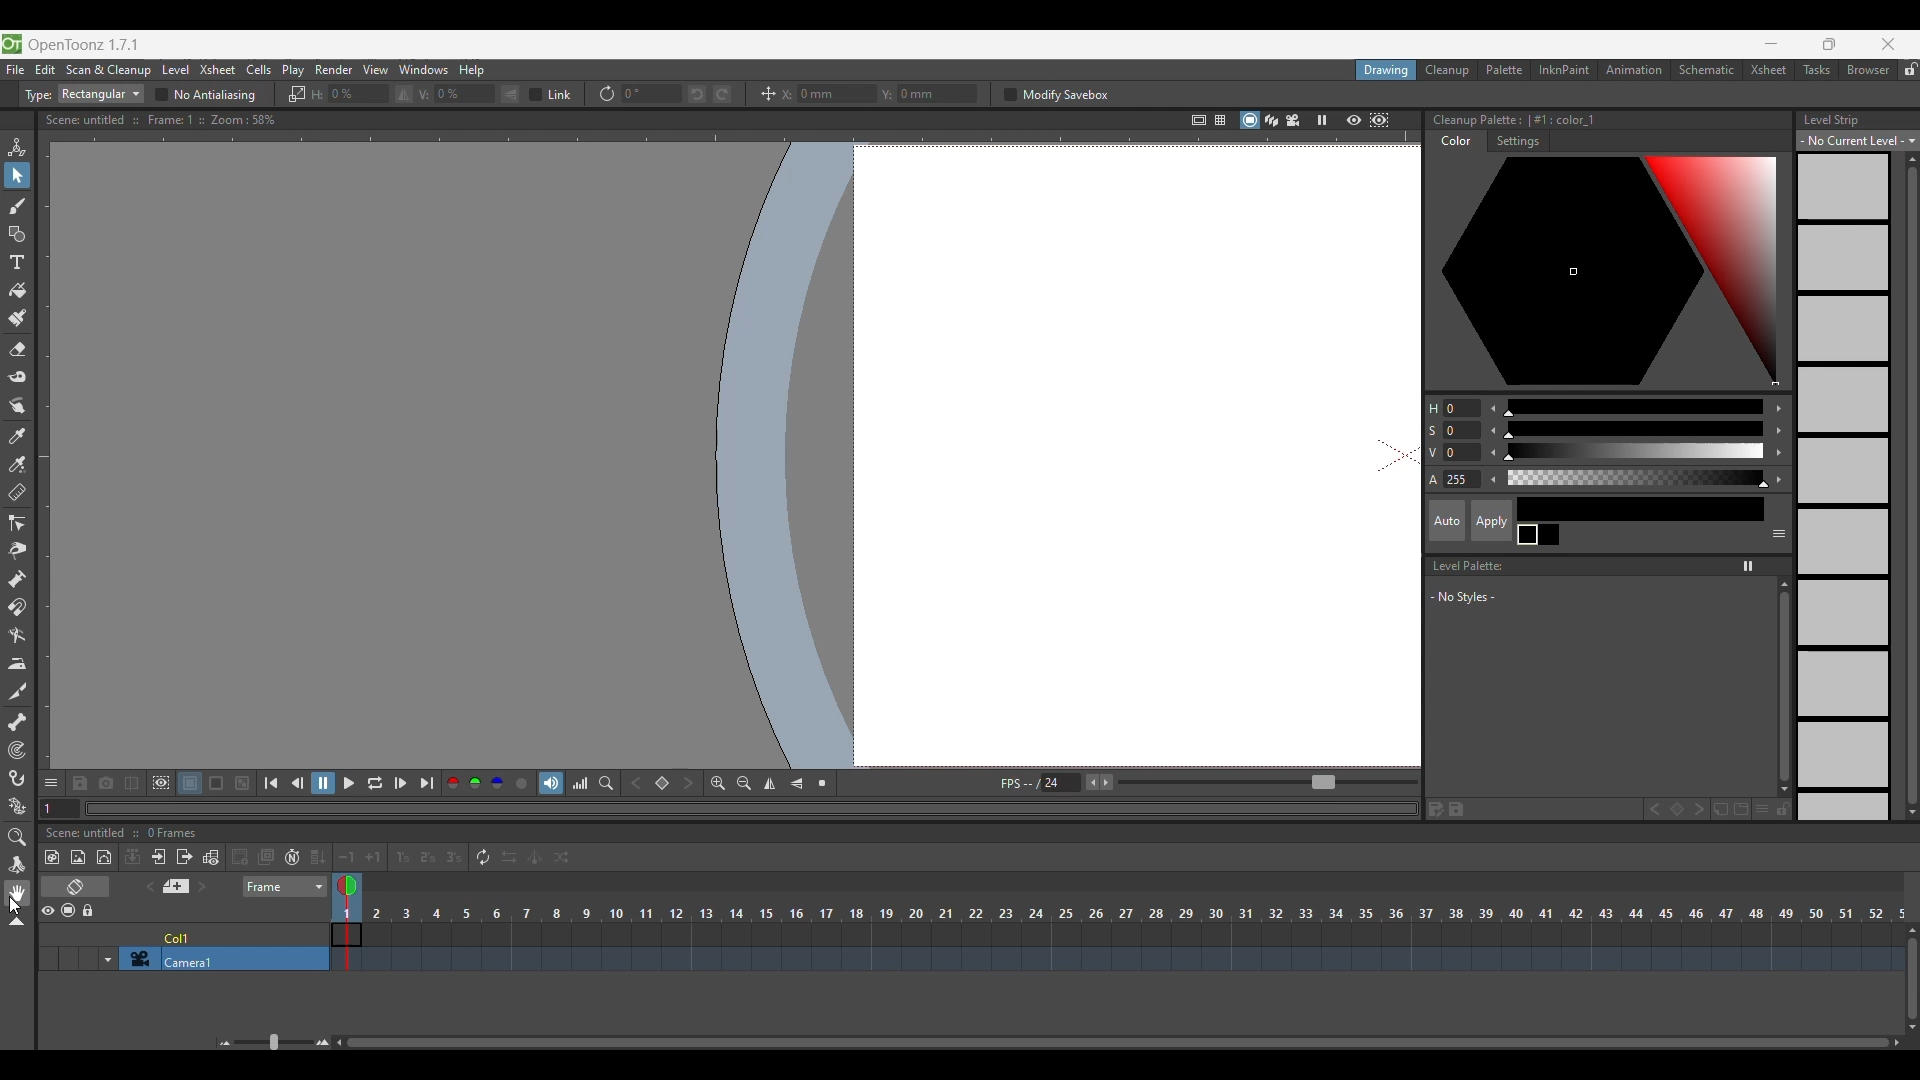  I want to click on Browser, so click(1868, 70).